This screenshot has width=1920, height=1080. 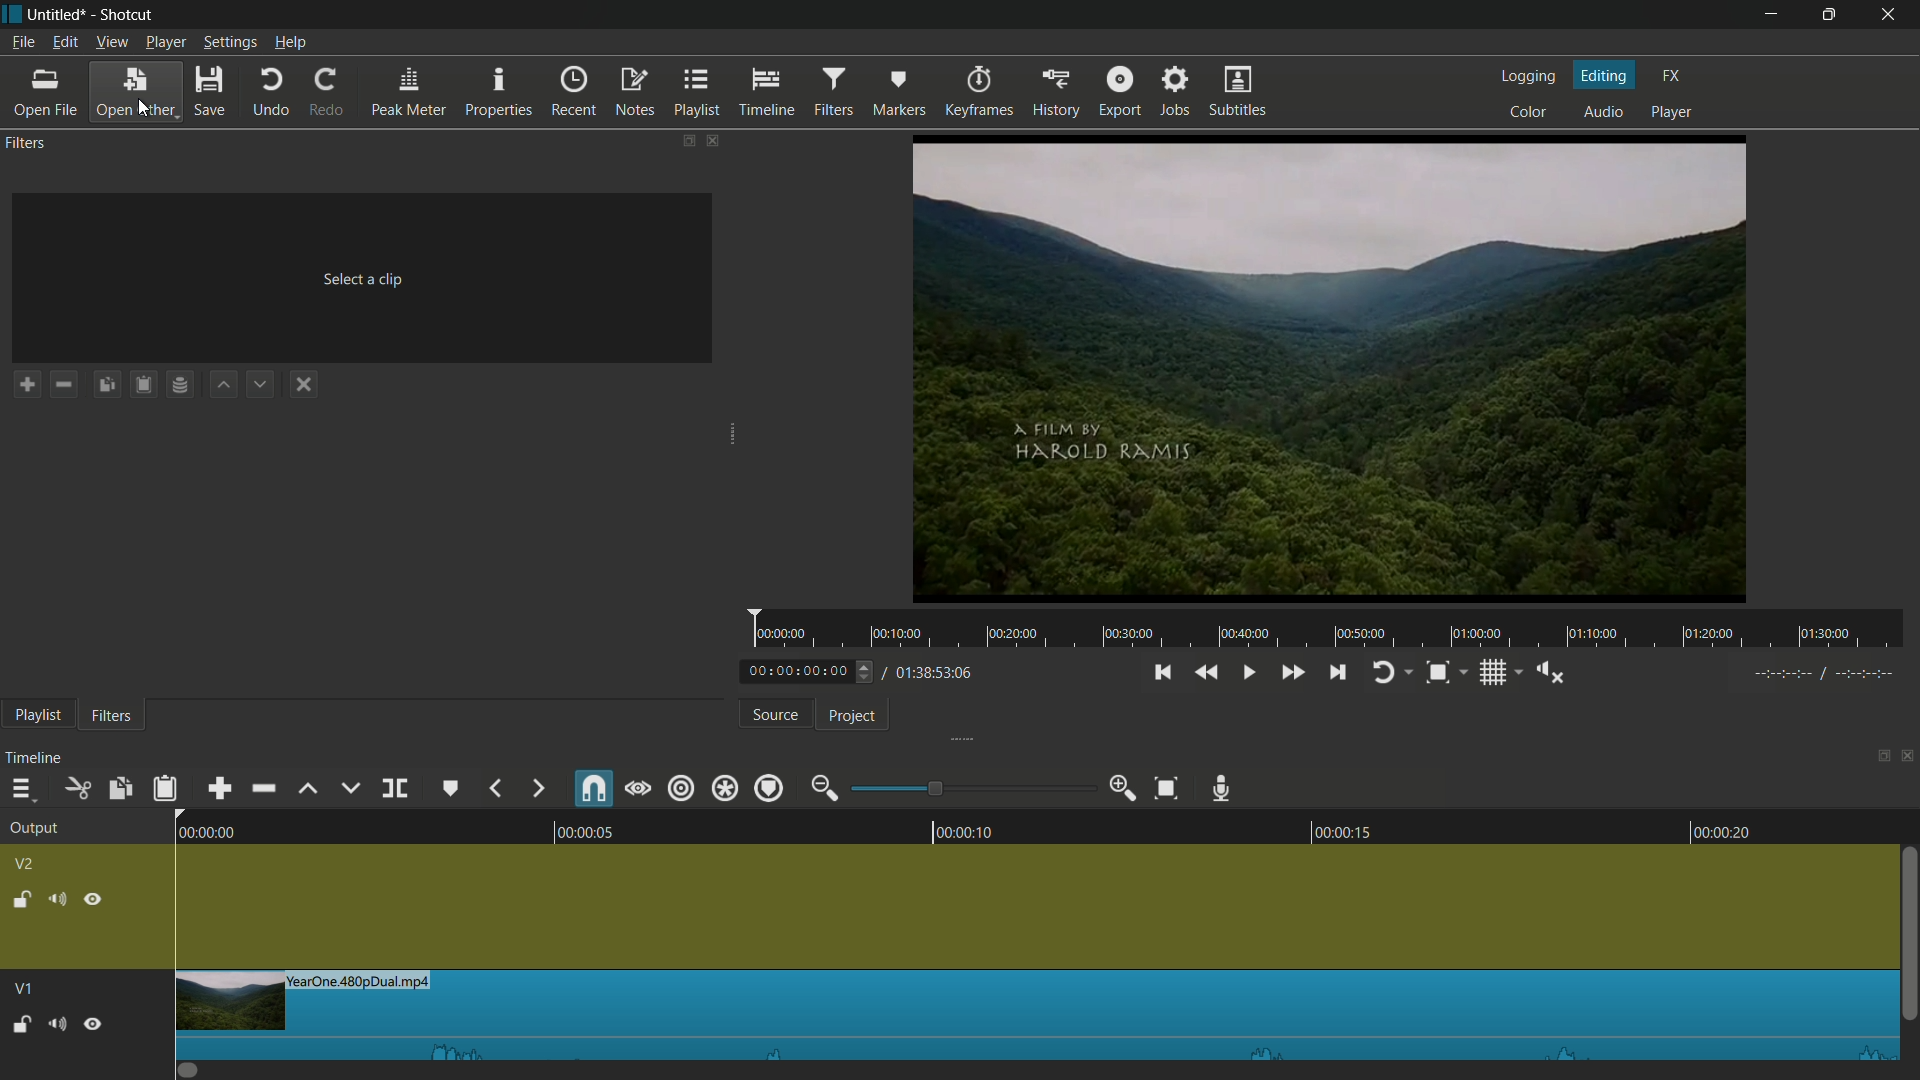 What do you see at coordinates (261, 383) in the screenshot?
I see `move filter down` at bounding box center [261, 383].